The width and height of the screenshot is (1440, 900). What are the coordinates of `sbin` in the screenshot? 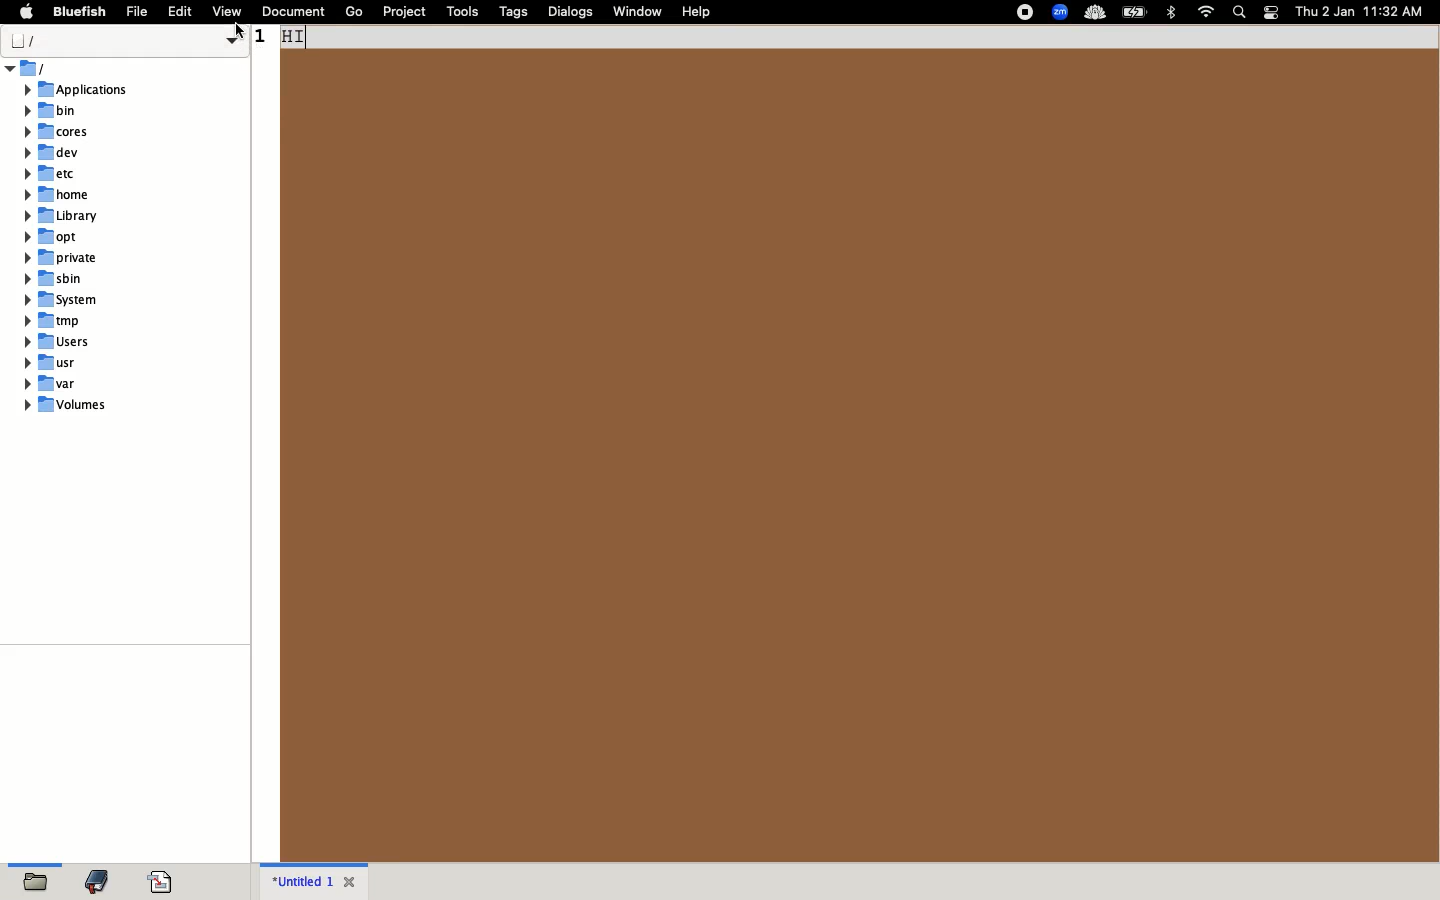 It's located at (58, 279).